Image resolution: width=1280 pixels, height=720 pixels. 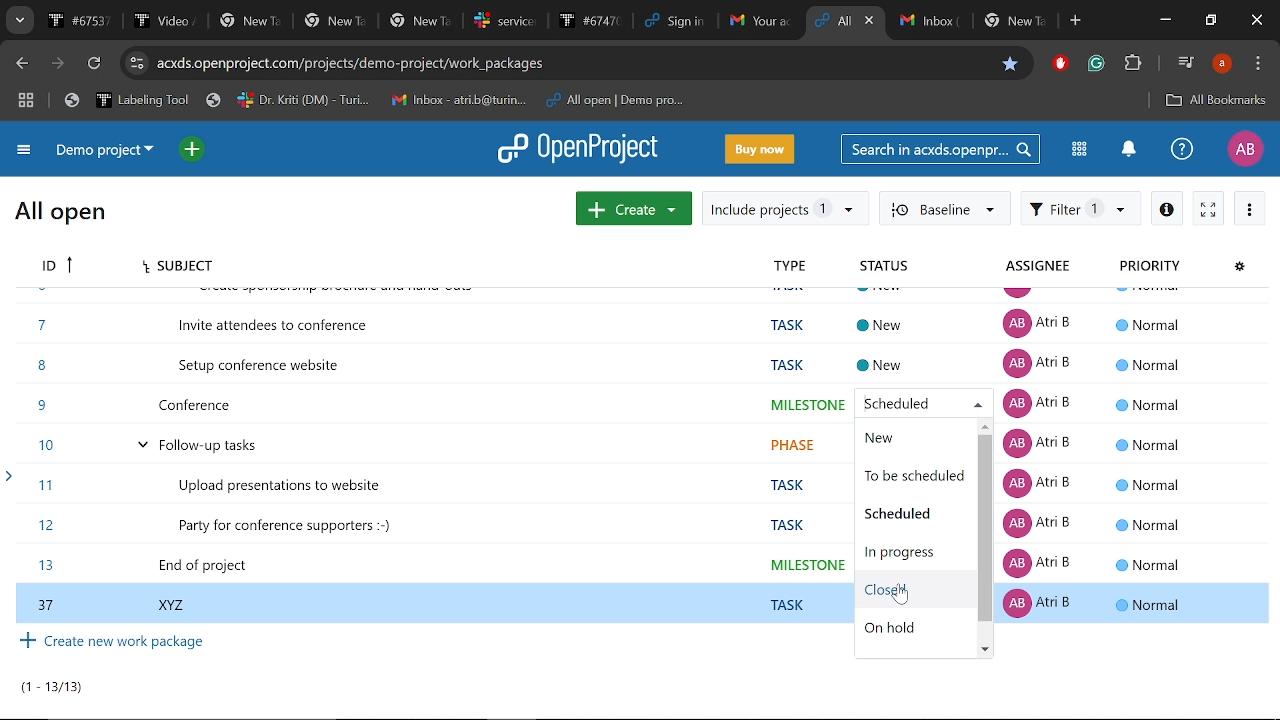 What do you see at coordinates (1154, 266) in the screenshot?
I see `Priority` at bounding box center [1154, 266].